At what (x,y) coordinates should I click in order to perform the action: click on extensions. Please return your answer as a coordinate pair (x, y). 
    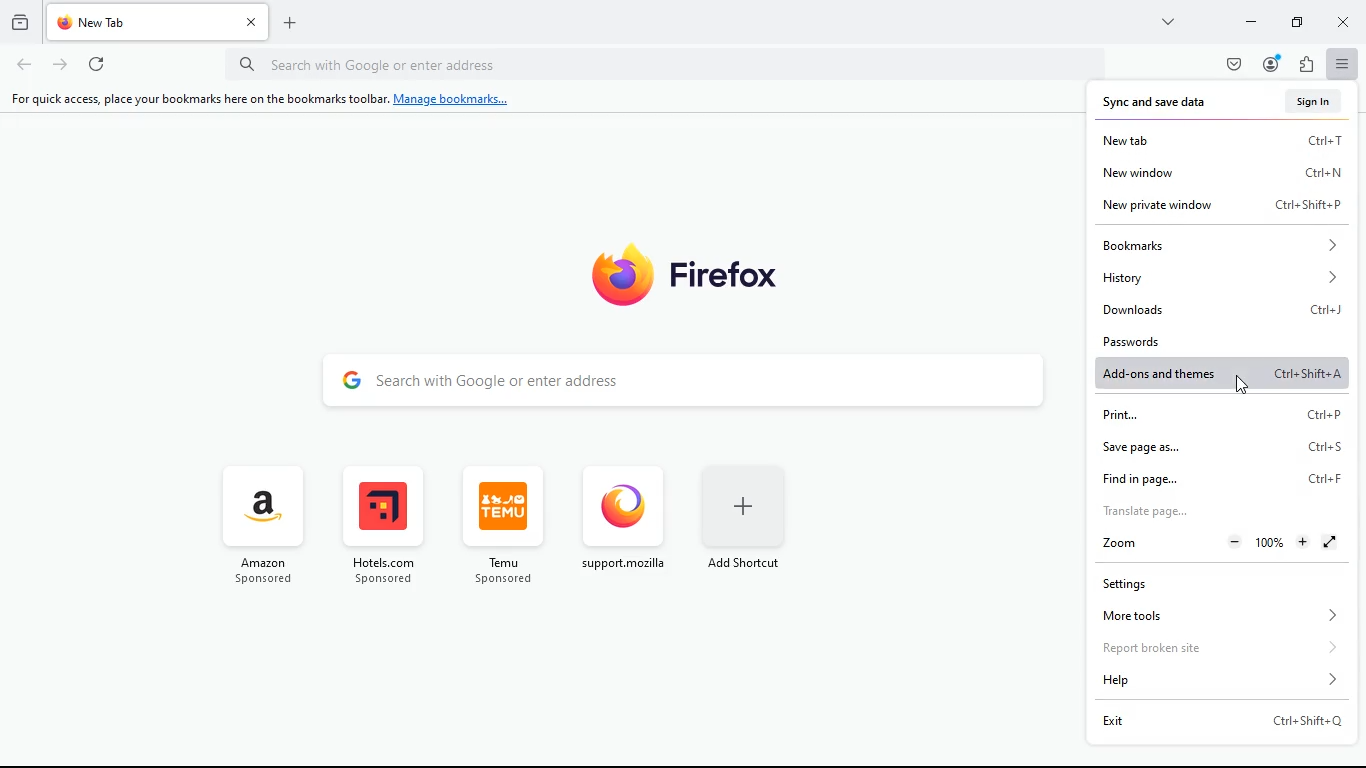
    Looking at the image, I should click on (1309, 63).